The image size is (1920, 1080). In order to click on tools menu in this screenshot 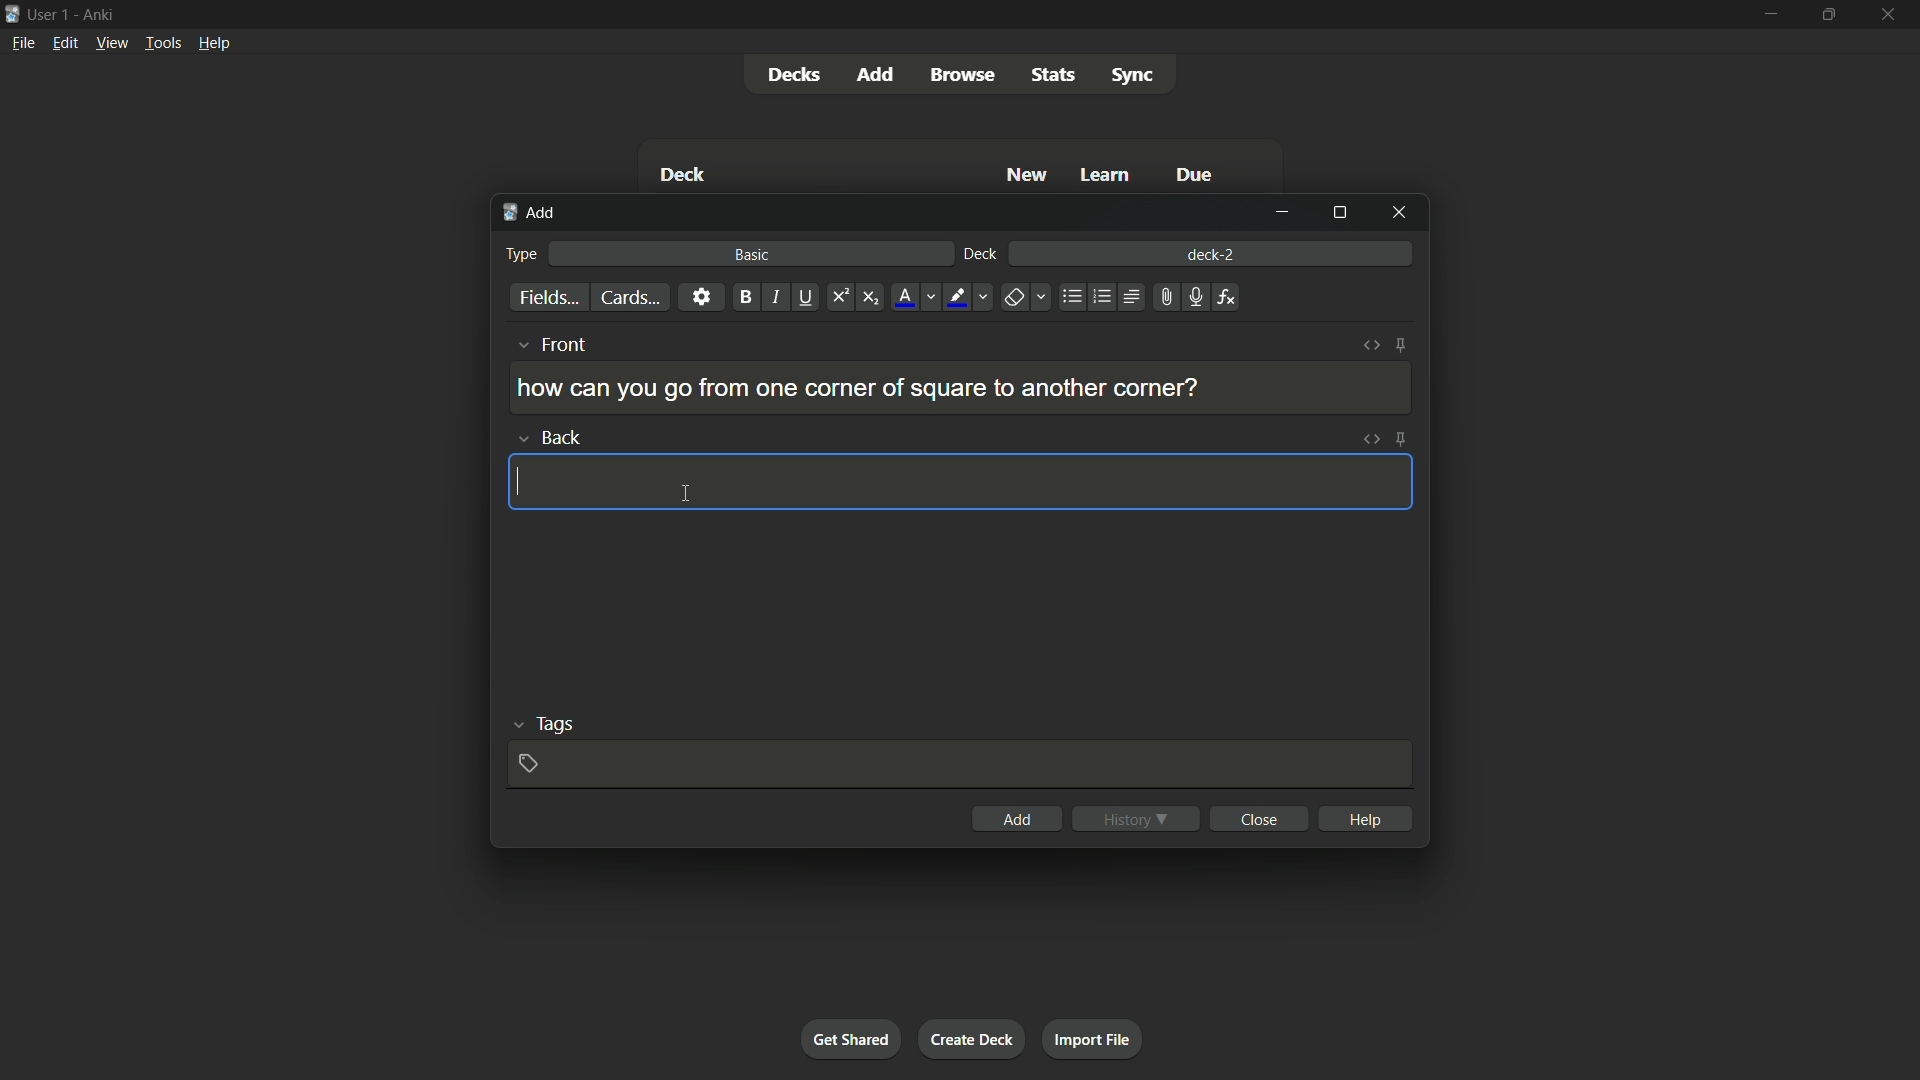, I will do `click(163, 43)`.